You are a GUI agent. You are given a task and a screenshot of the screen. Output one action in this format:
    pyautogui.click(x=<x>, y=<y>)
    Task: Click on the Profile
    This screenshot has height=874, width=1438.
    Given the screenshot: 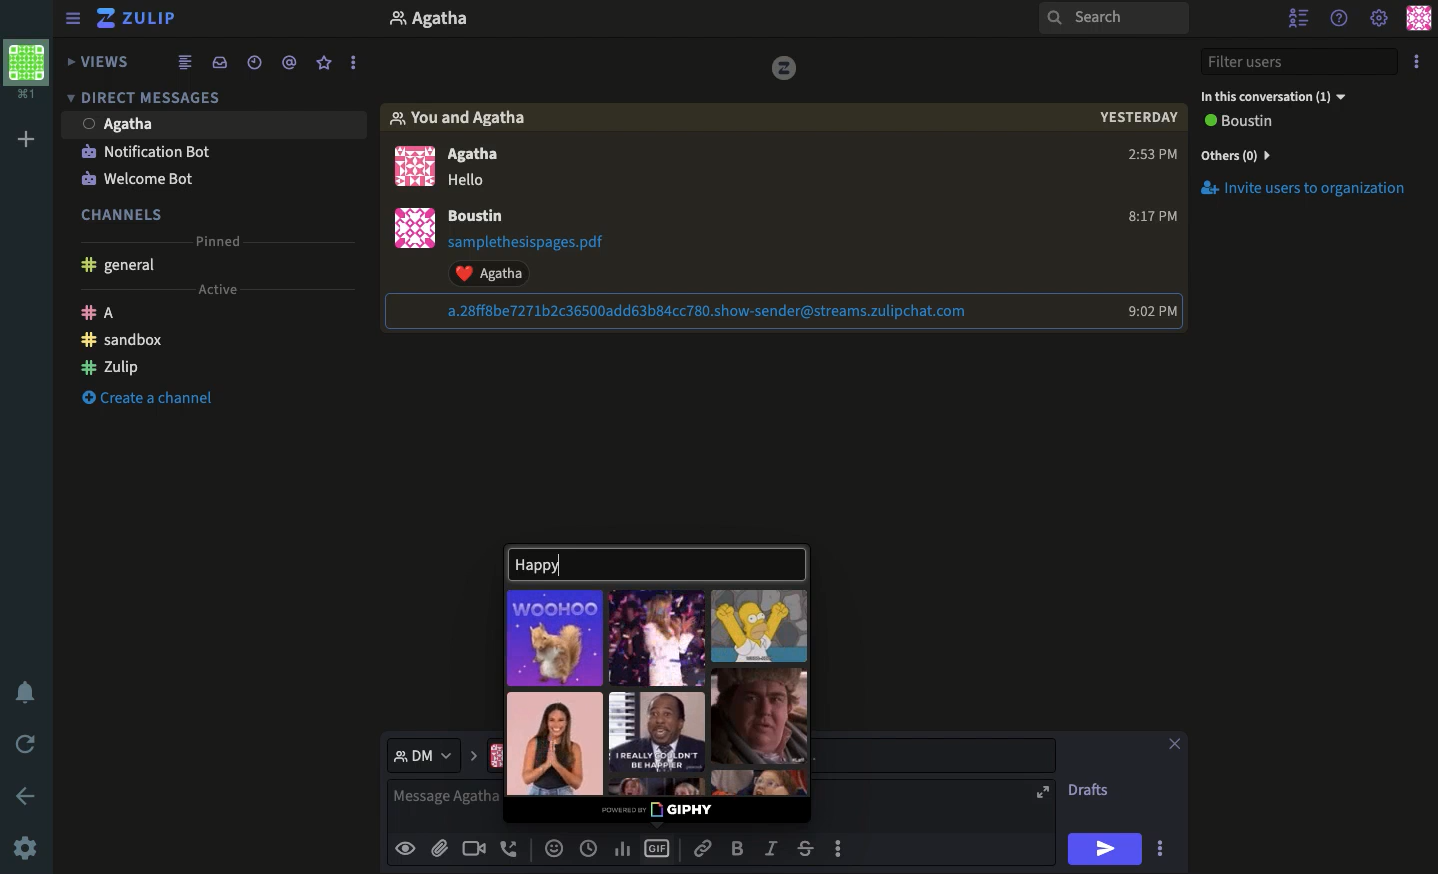 What is the action you would take?
    pyautogui.click(x=410, y=164)
    